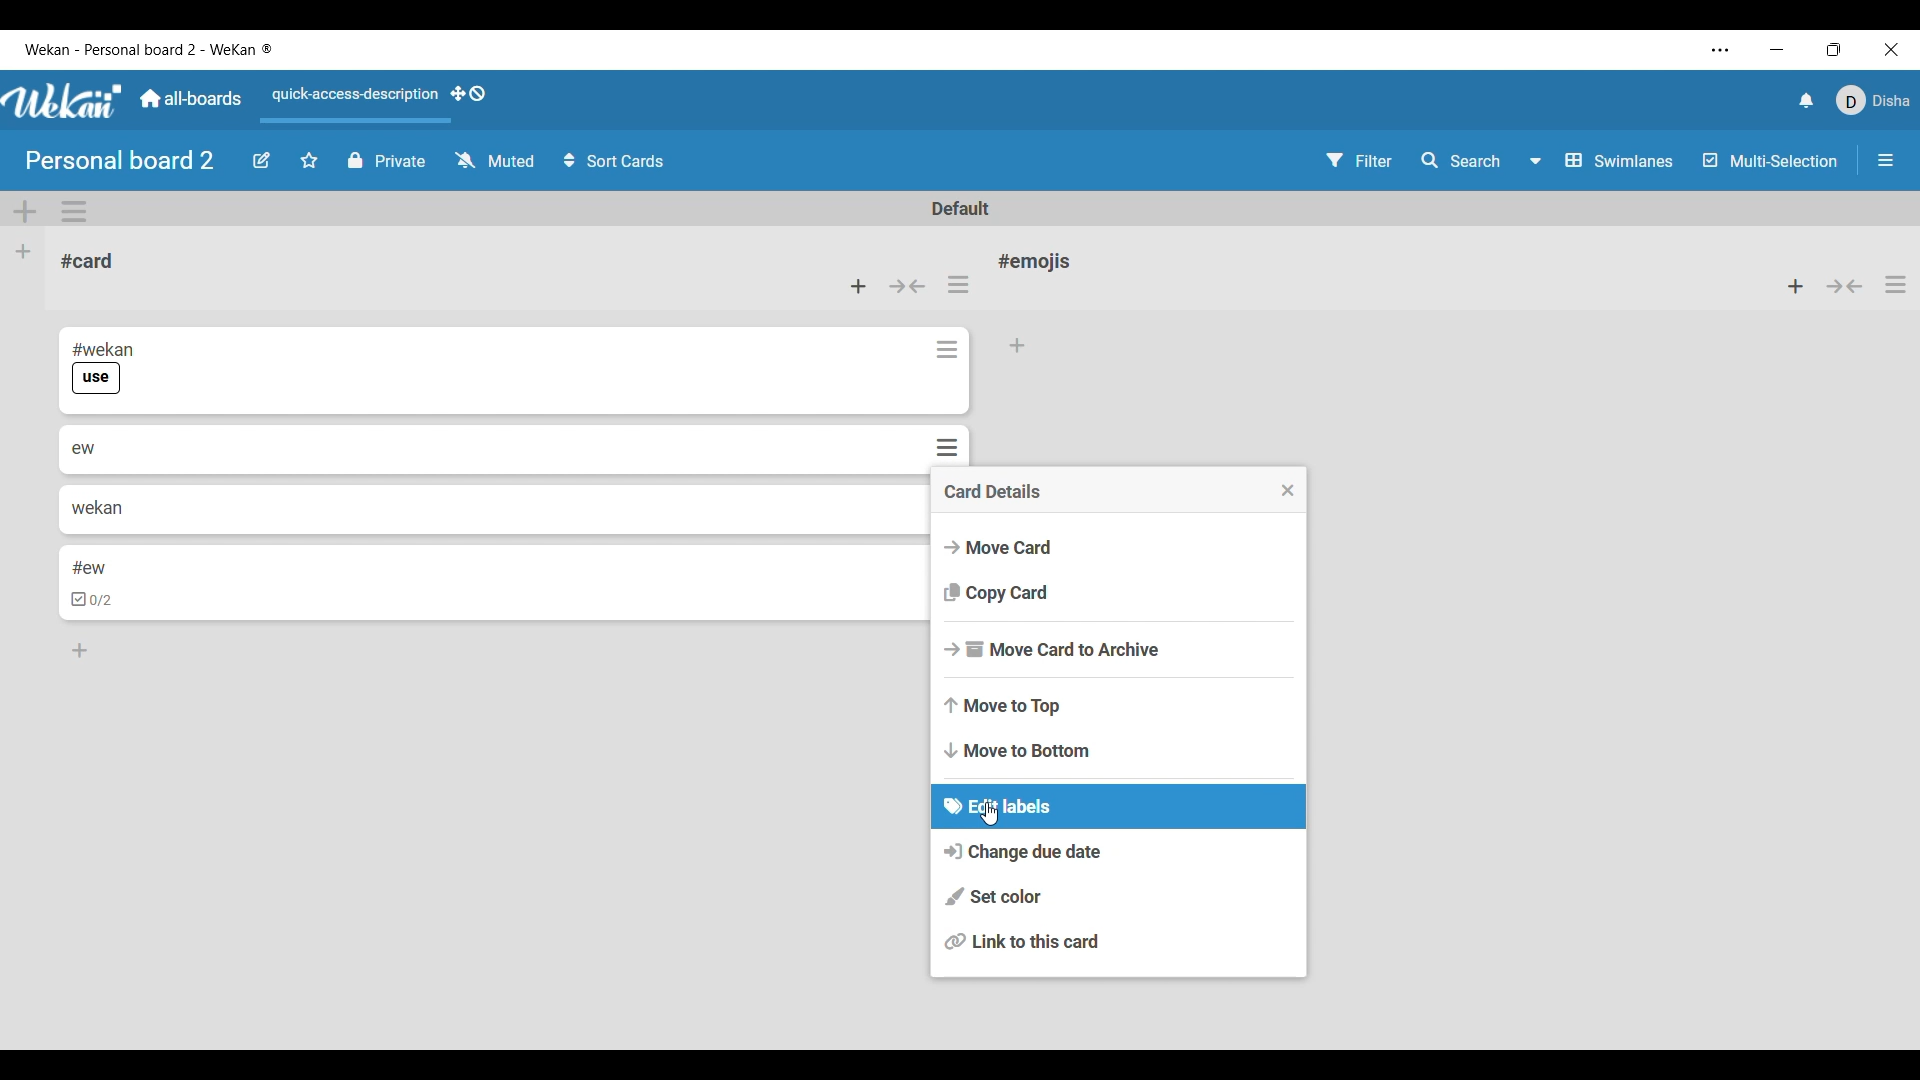 Image resolution: width=1920 pixels, height=1080 pixels. What do you see at coordinates (1120, 547) in the screenshot?
I see `Move card` at bounding box center [1120, 547].